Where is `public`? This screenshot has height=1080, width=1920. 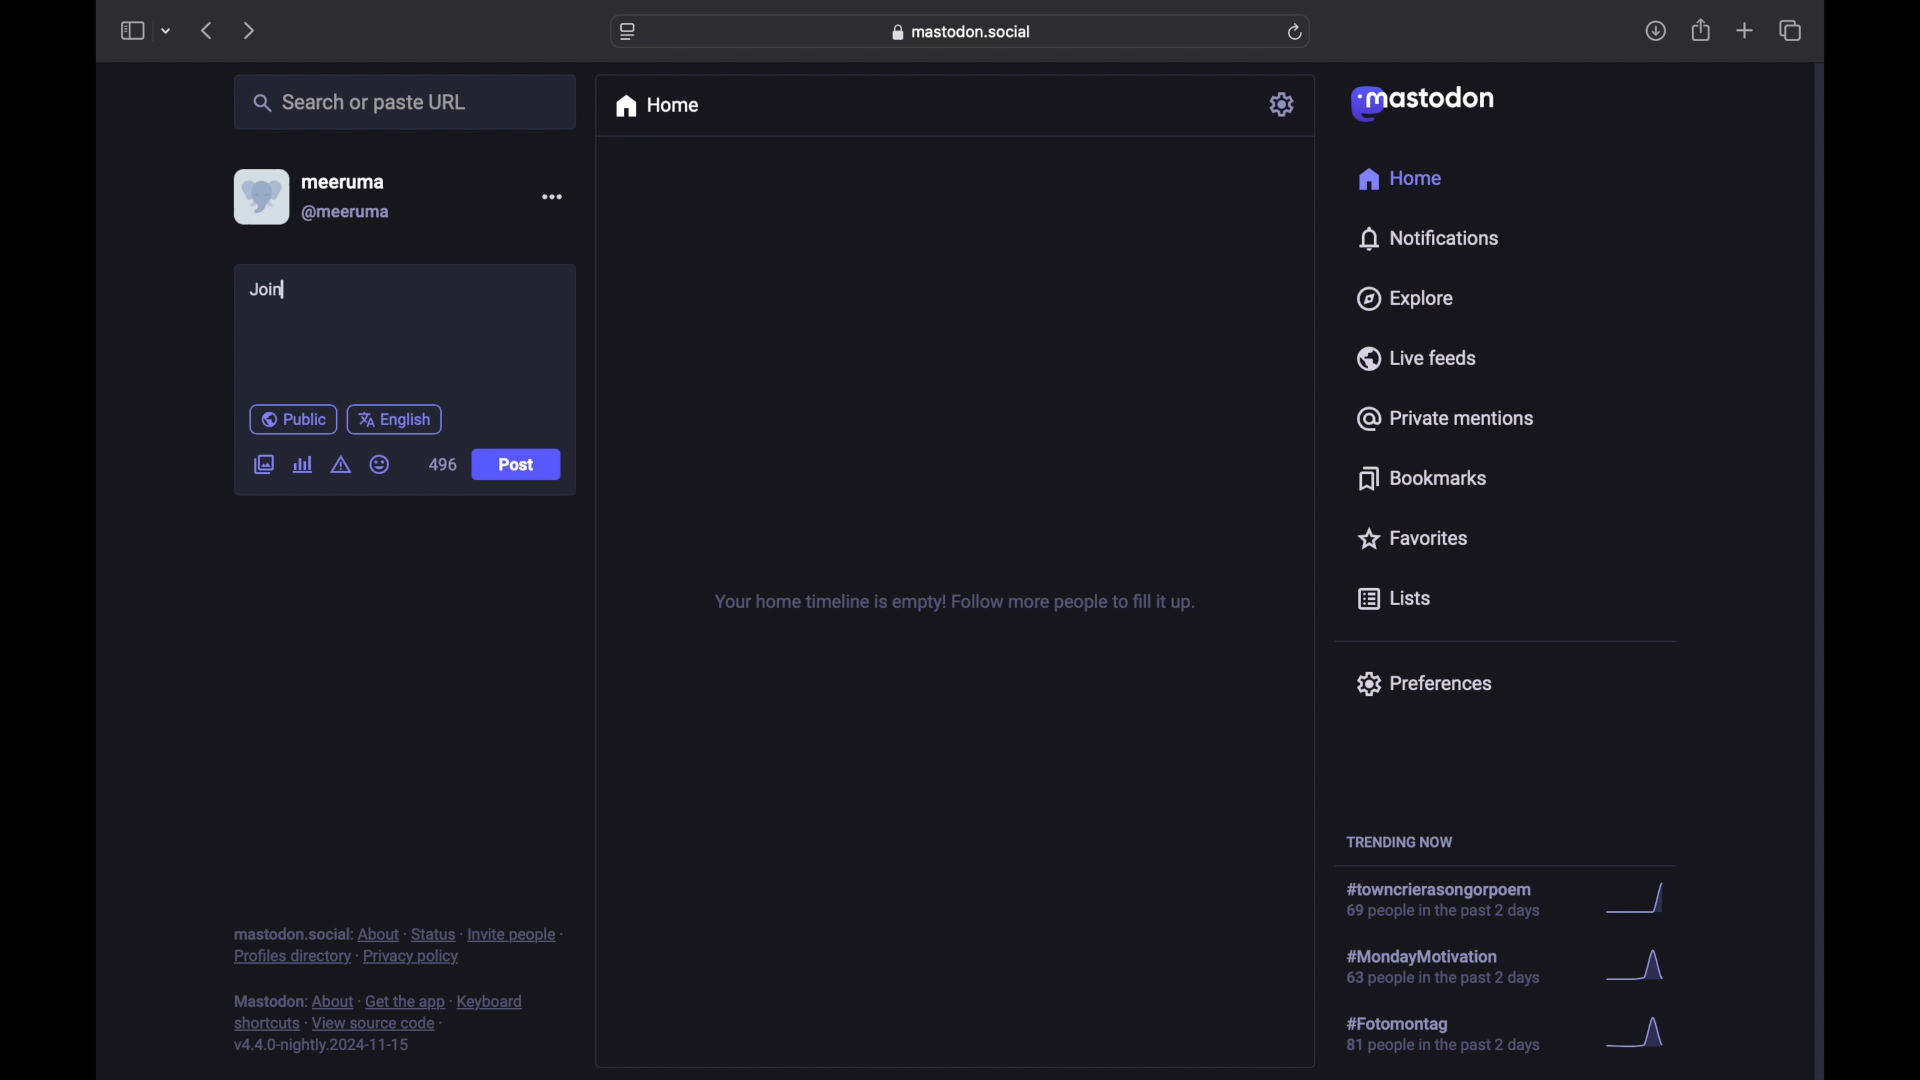
public is located at coordinates (292, 419).